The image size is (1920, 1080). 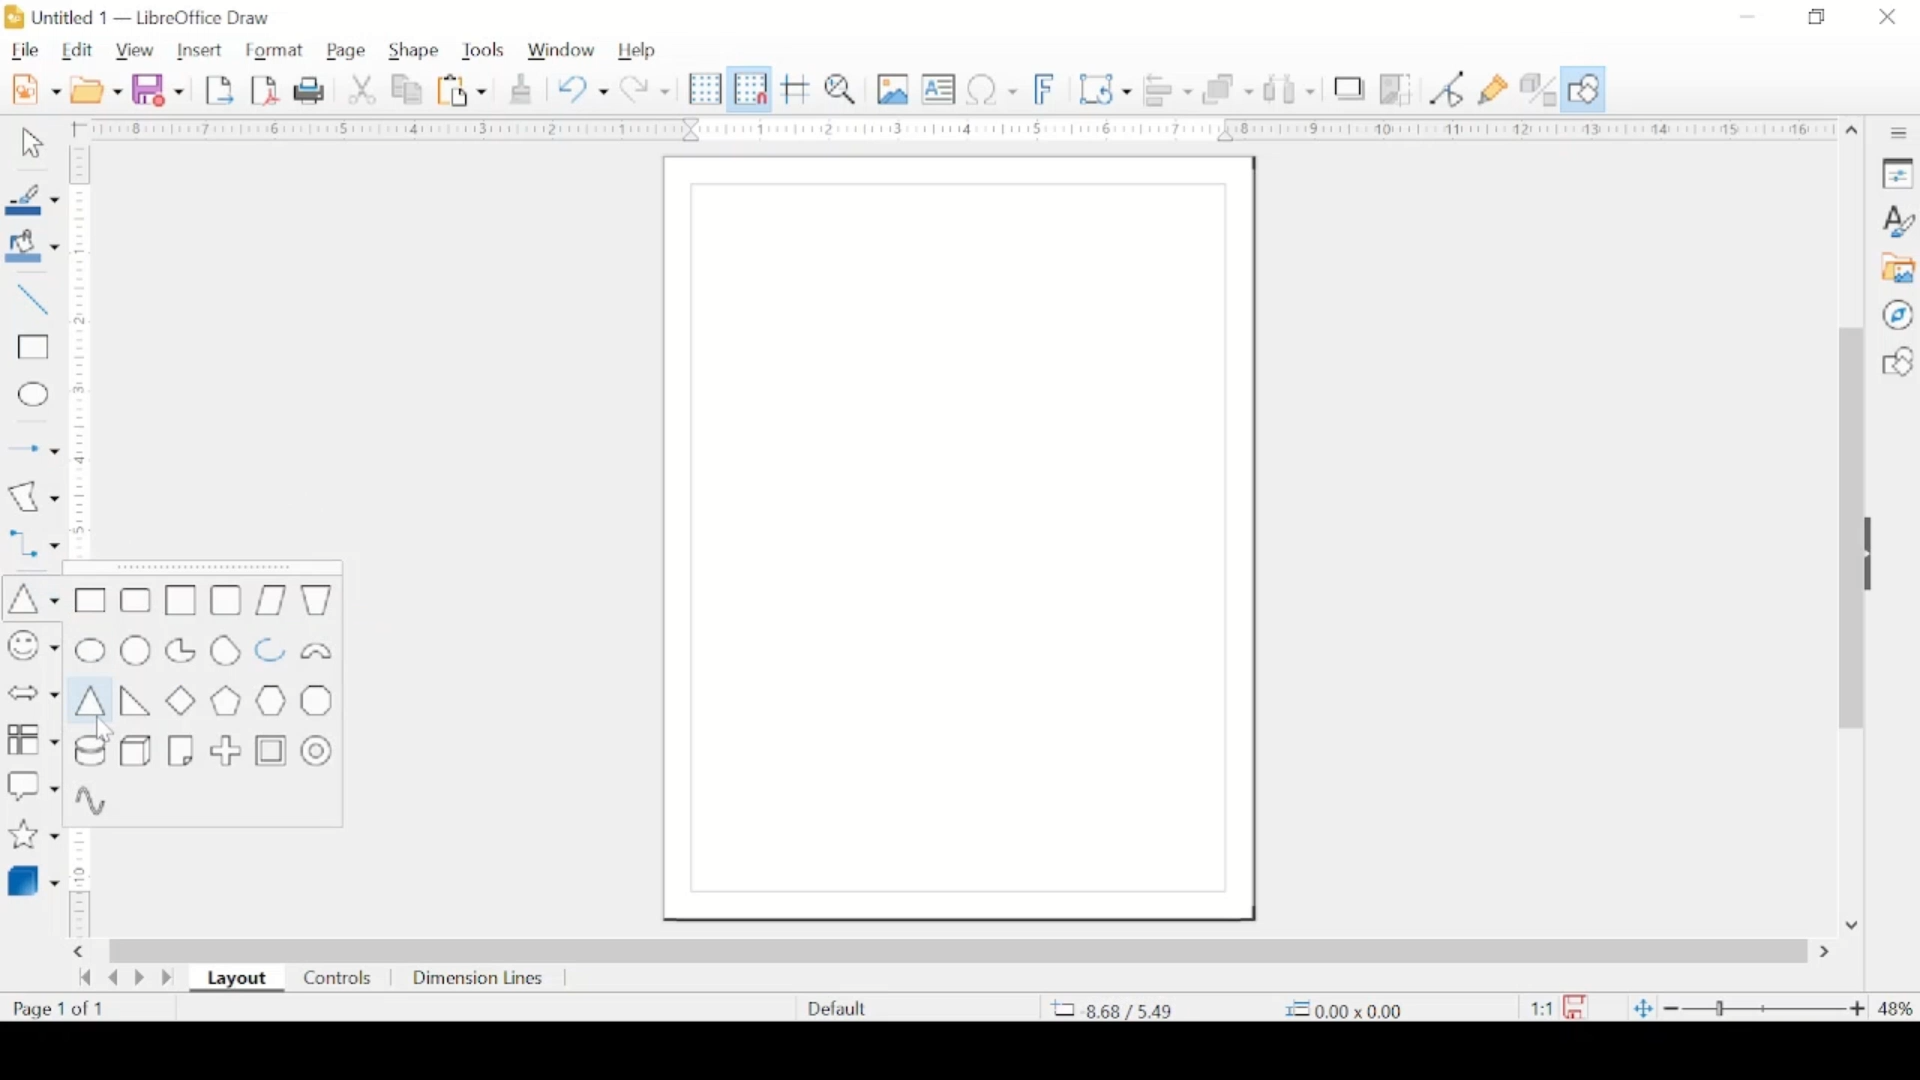 I want to click on rectangle, so click(x=88, y=600).